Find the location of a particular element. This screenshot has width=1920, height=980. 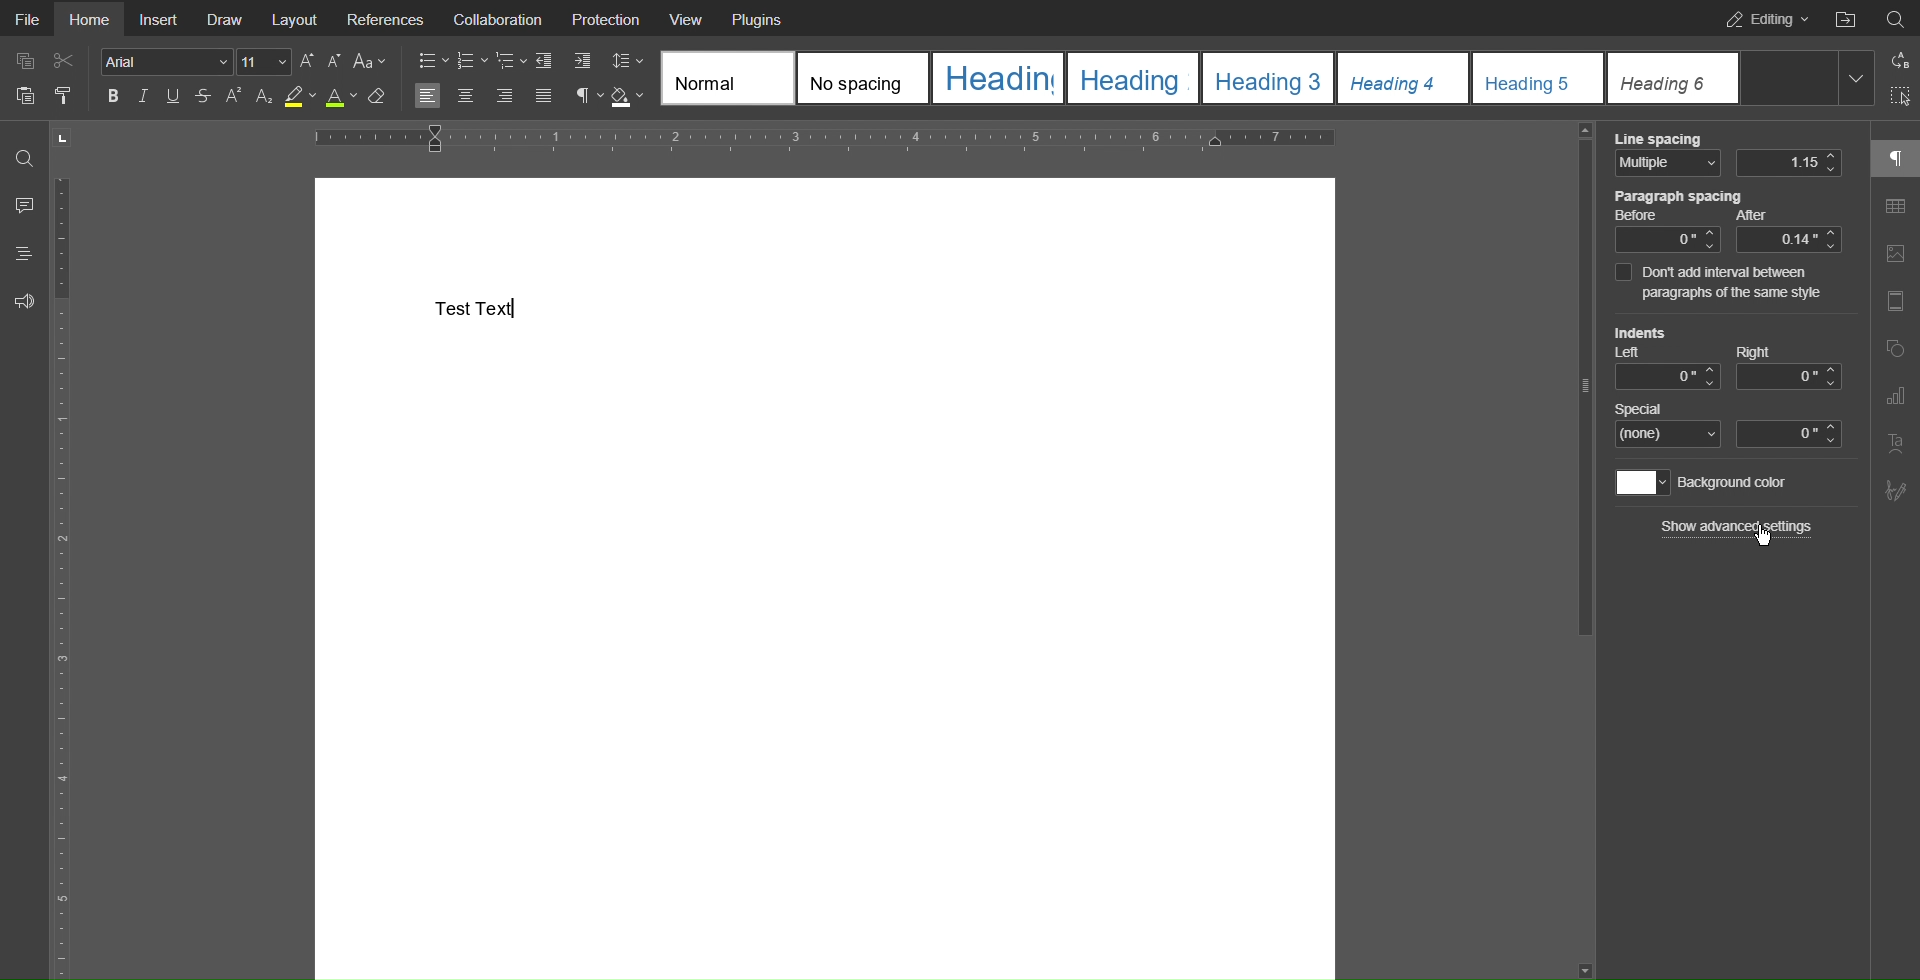

Open File Location is located at coordinates (1845, 17).